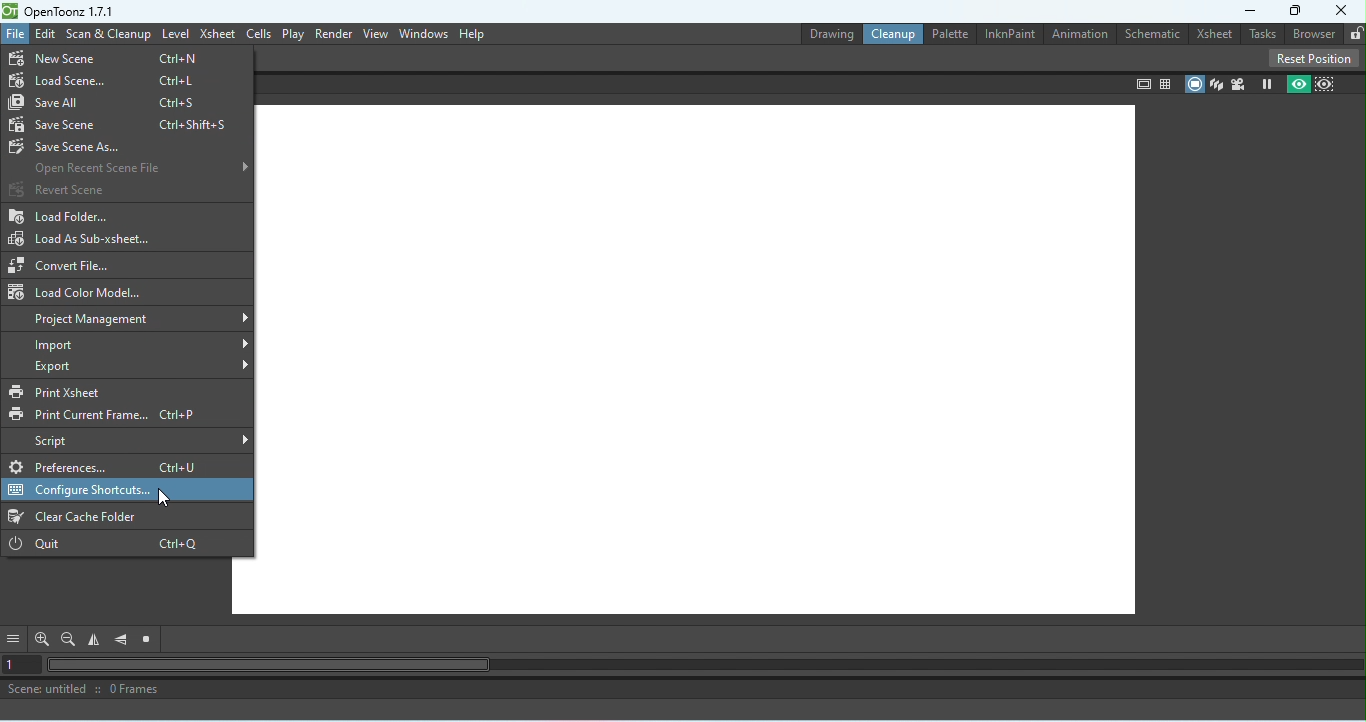 Image resolution: width=1366 pixels, height=722 pixels. Describe the element at coordinates (139, 364) in the screenshot. I see `Export` at that location.